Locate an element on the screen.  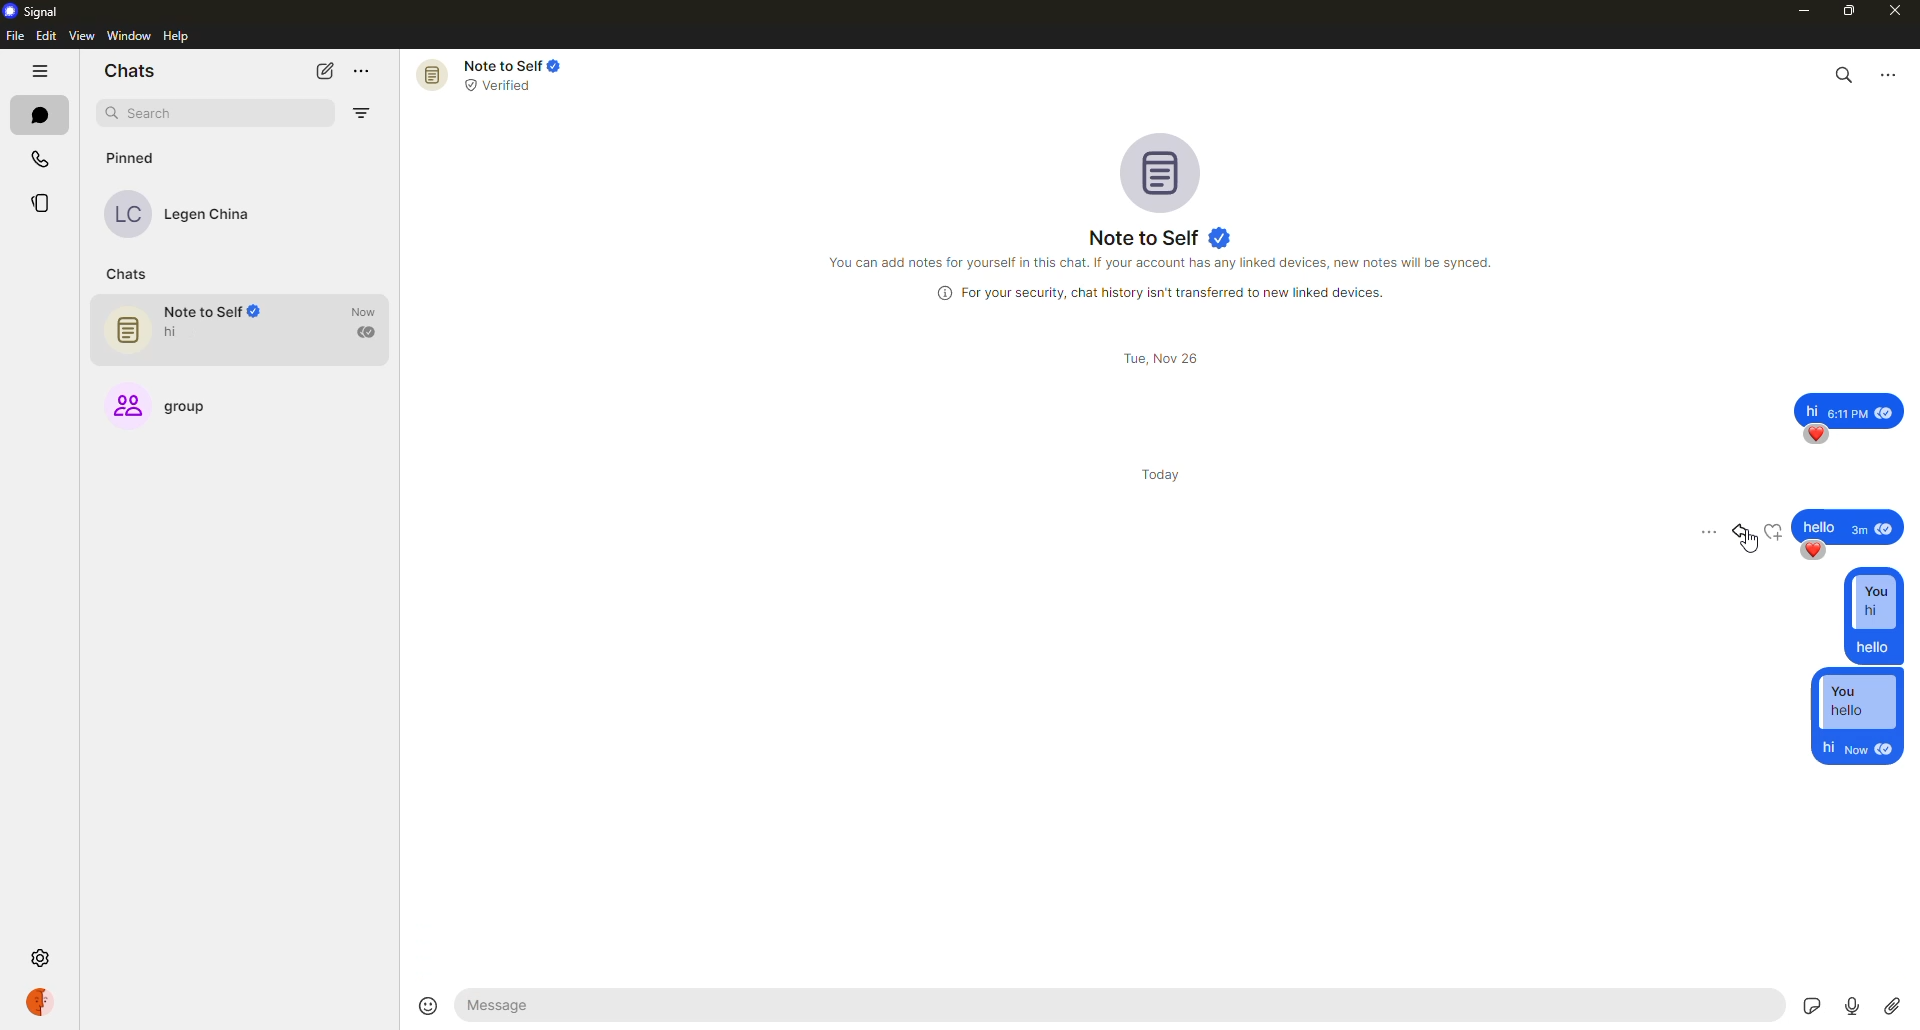
window is located at coordinates (128, 36).